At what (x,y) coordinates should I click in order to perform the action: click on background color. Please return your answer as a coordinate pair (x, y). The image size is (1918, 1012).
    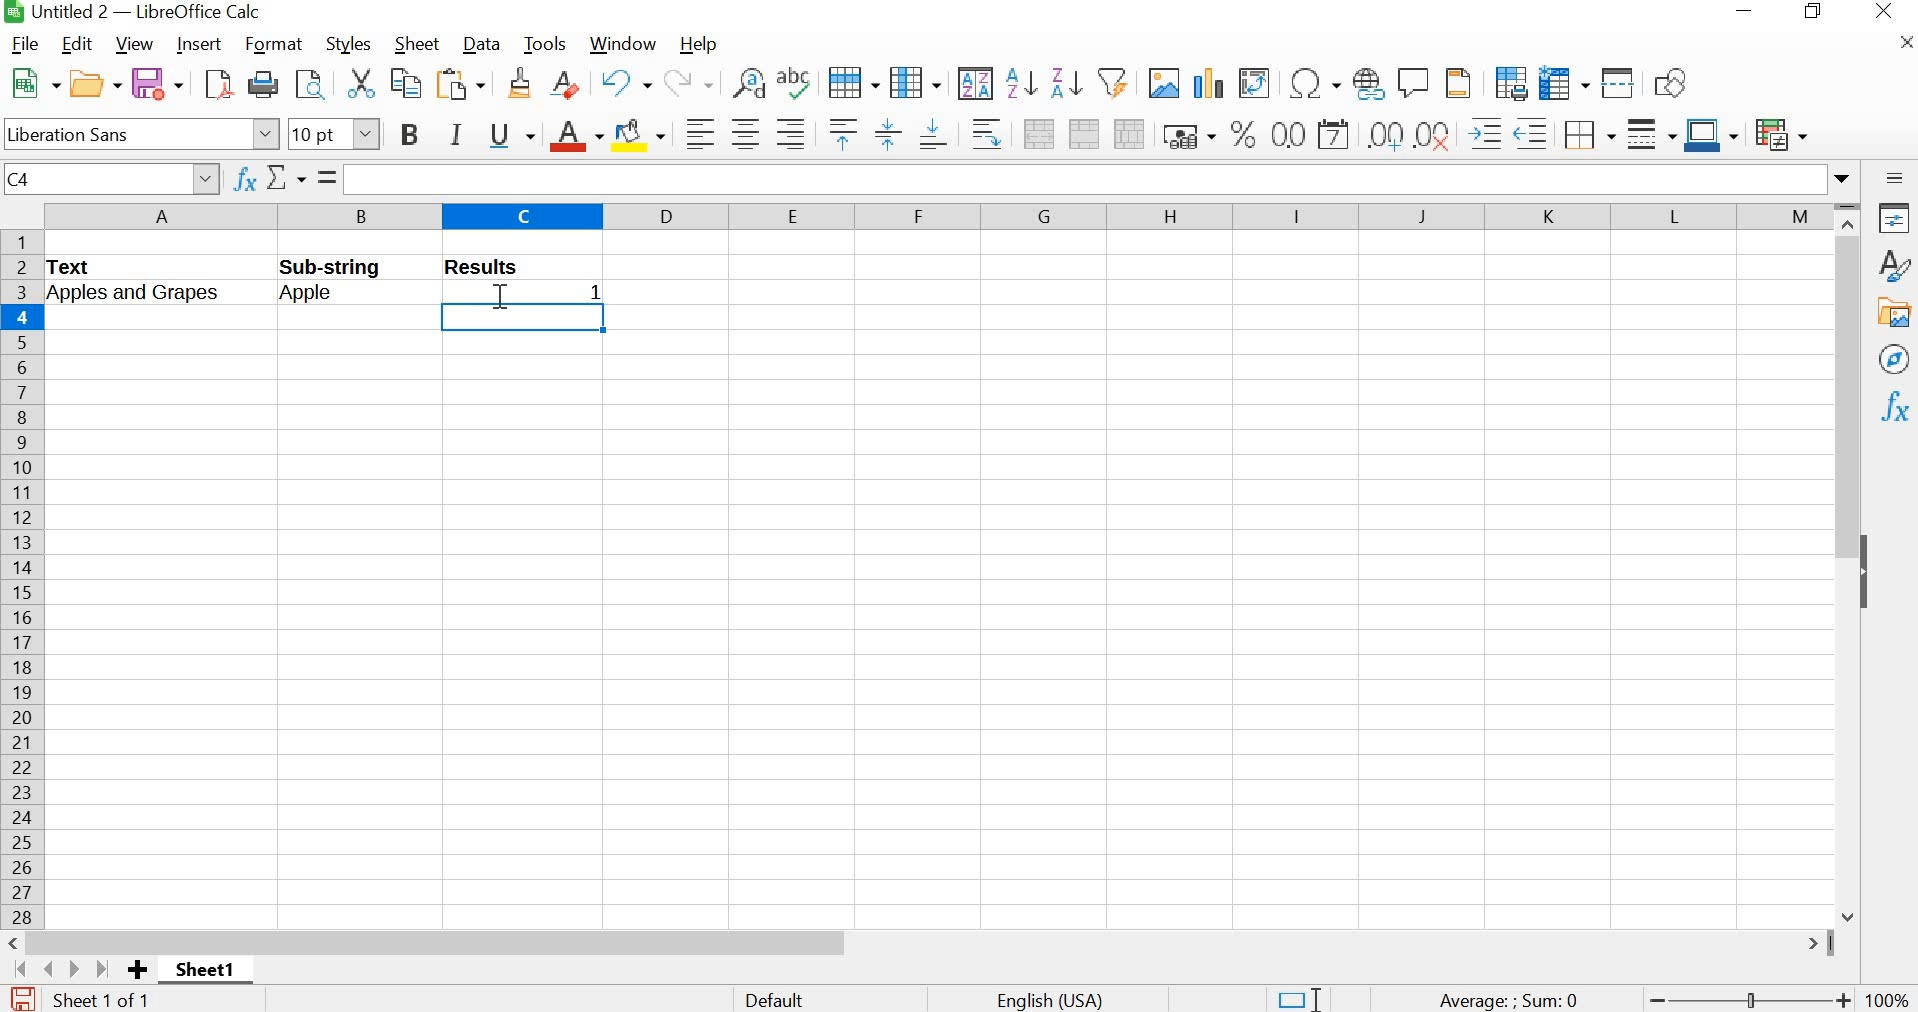
    Looking at the image, I should click on (640, 134).